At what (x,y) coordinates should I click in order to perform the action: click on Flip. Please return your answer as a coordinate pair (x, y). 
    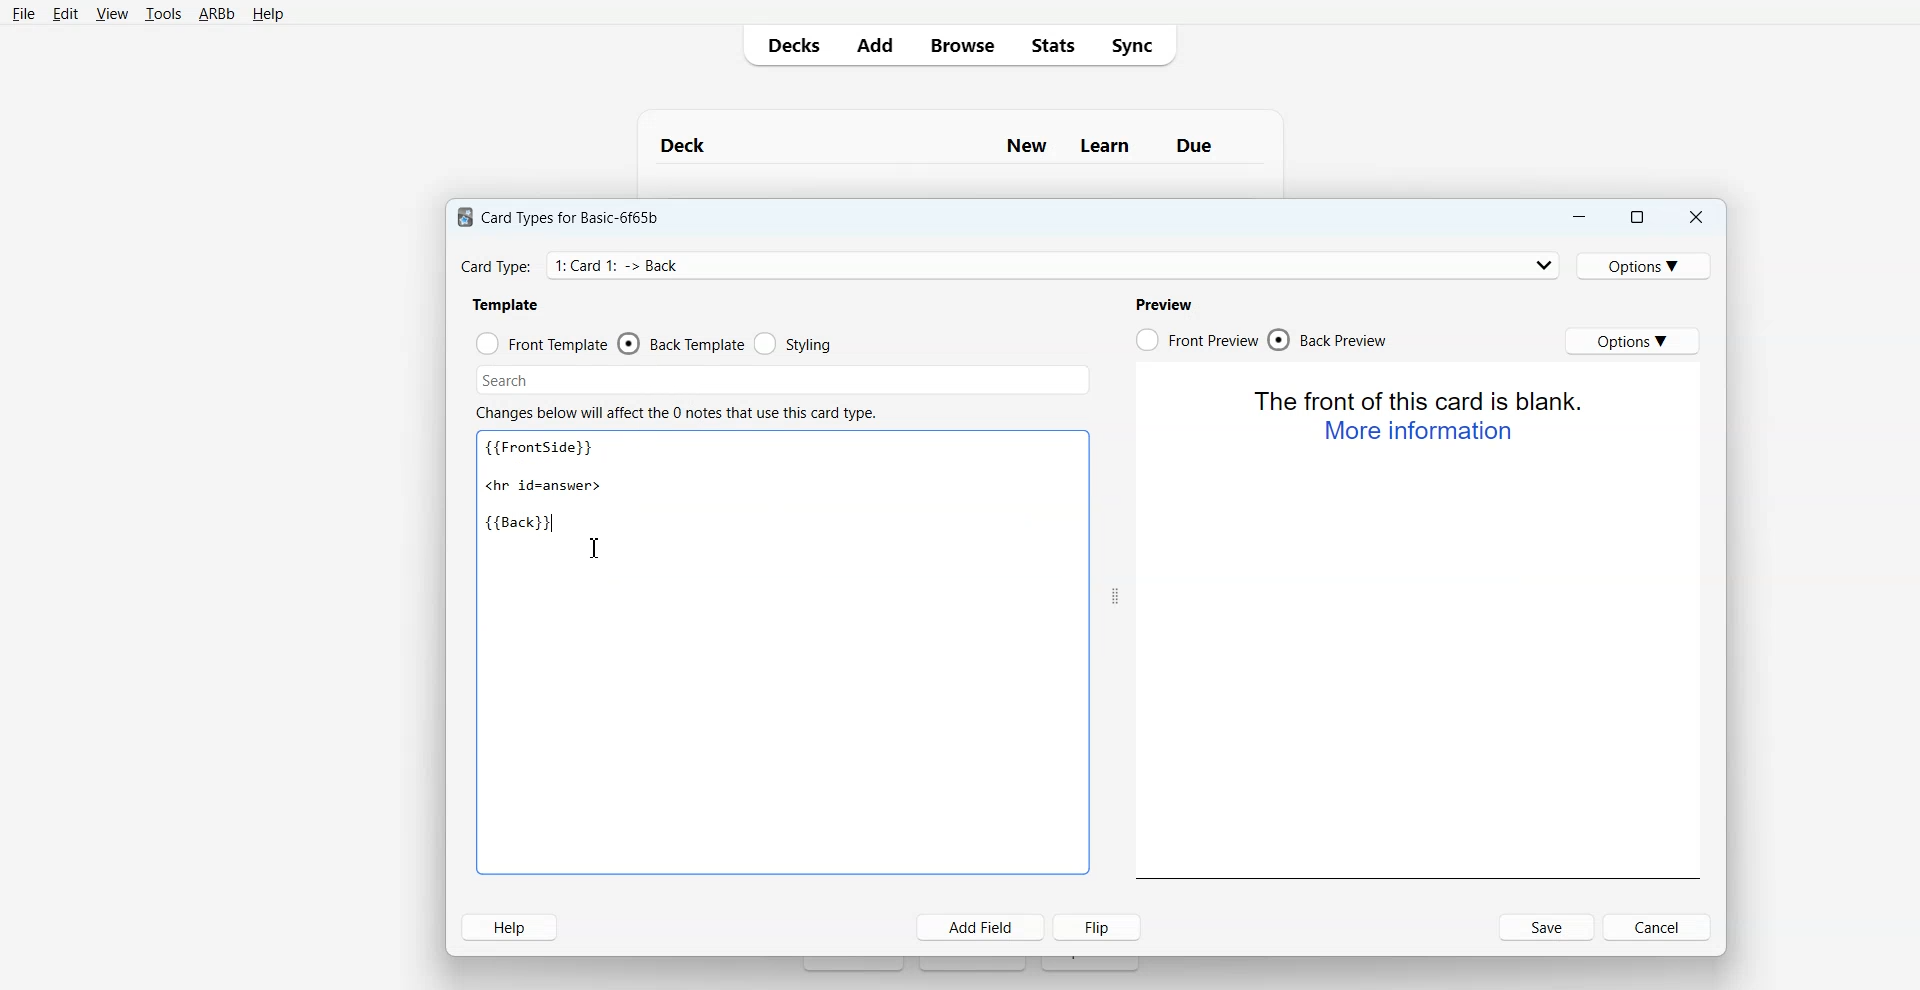
    Looking at the image, I should click on (1099, 927).